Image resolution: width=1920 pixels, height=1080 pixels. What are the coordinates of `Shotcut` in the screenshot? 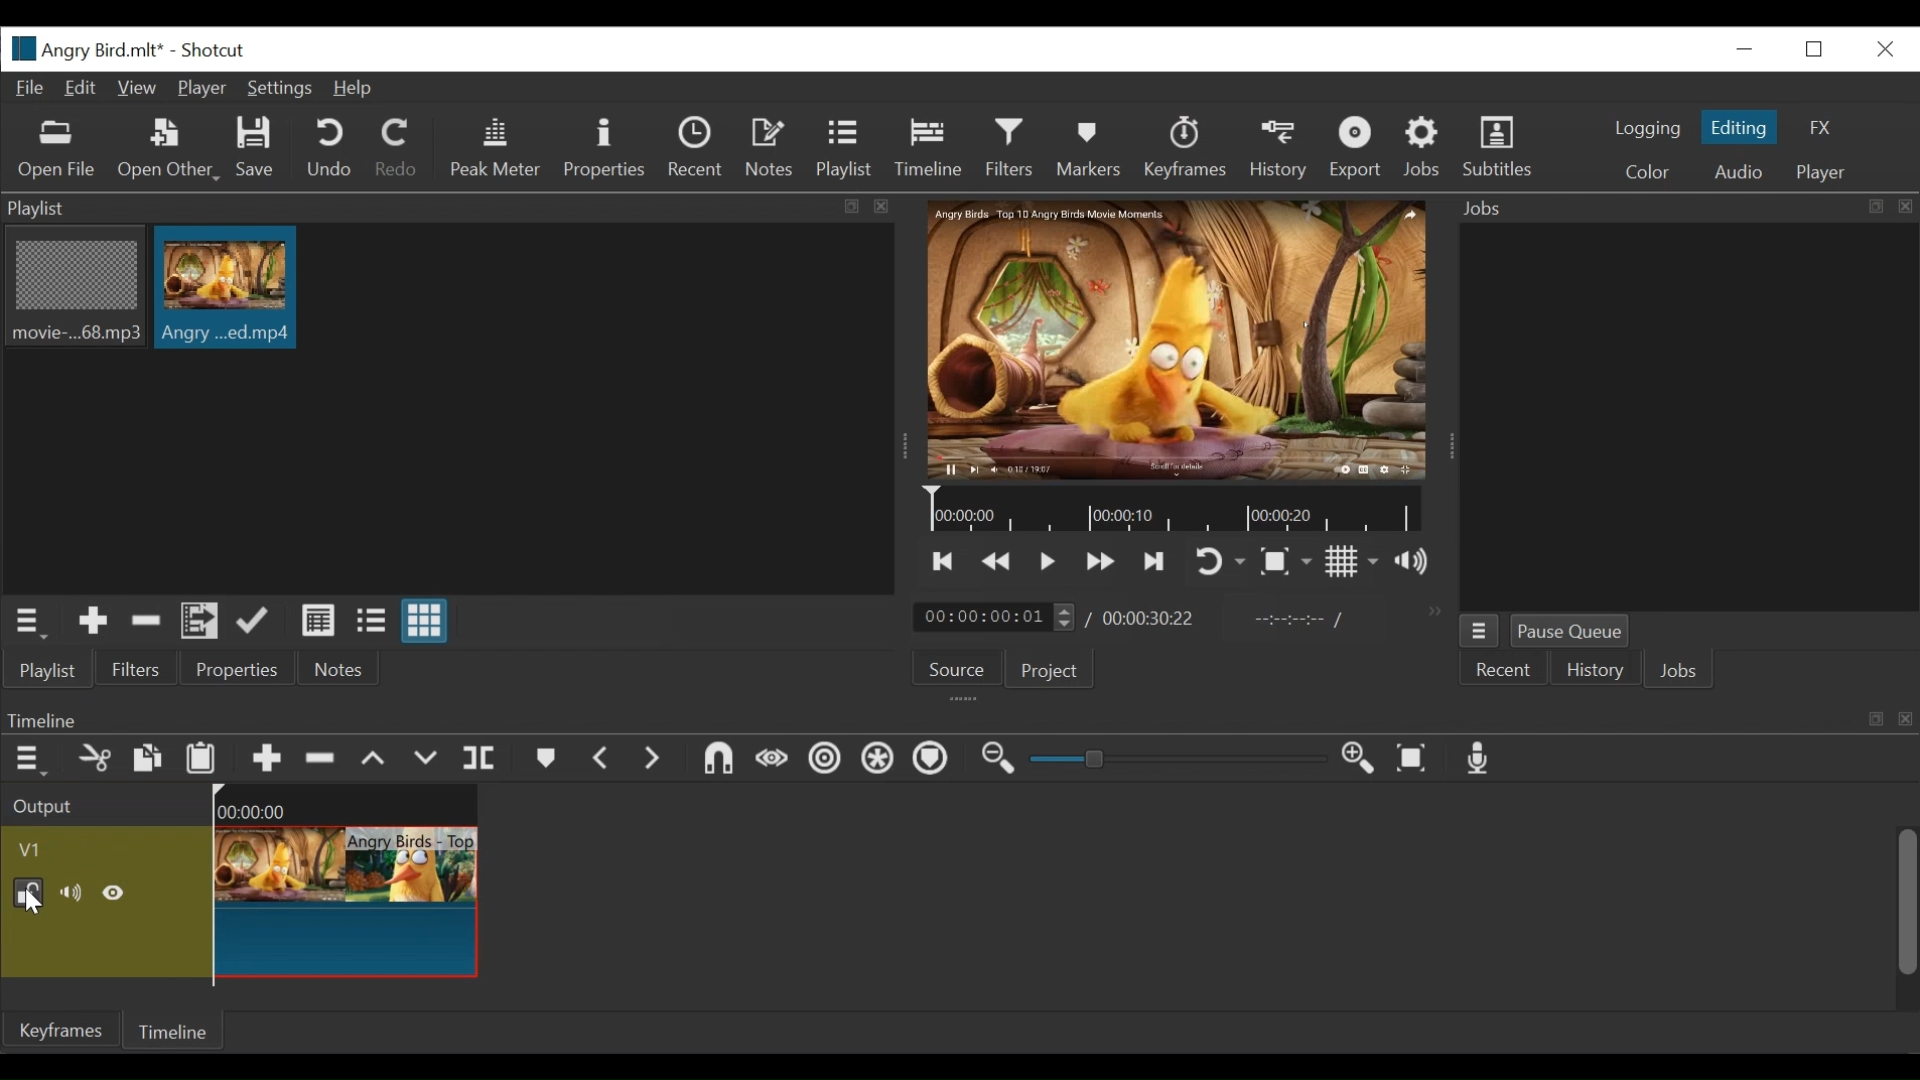 It's located at (219, 49).